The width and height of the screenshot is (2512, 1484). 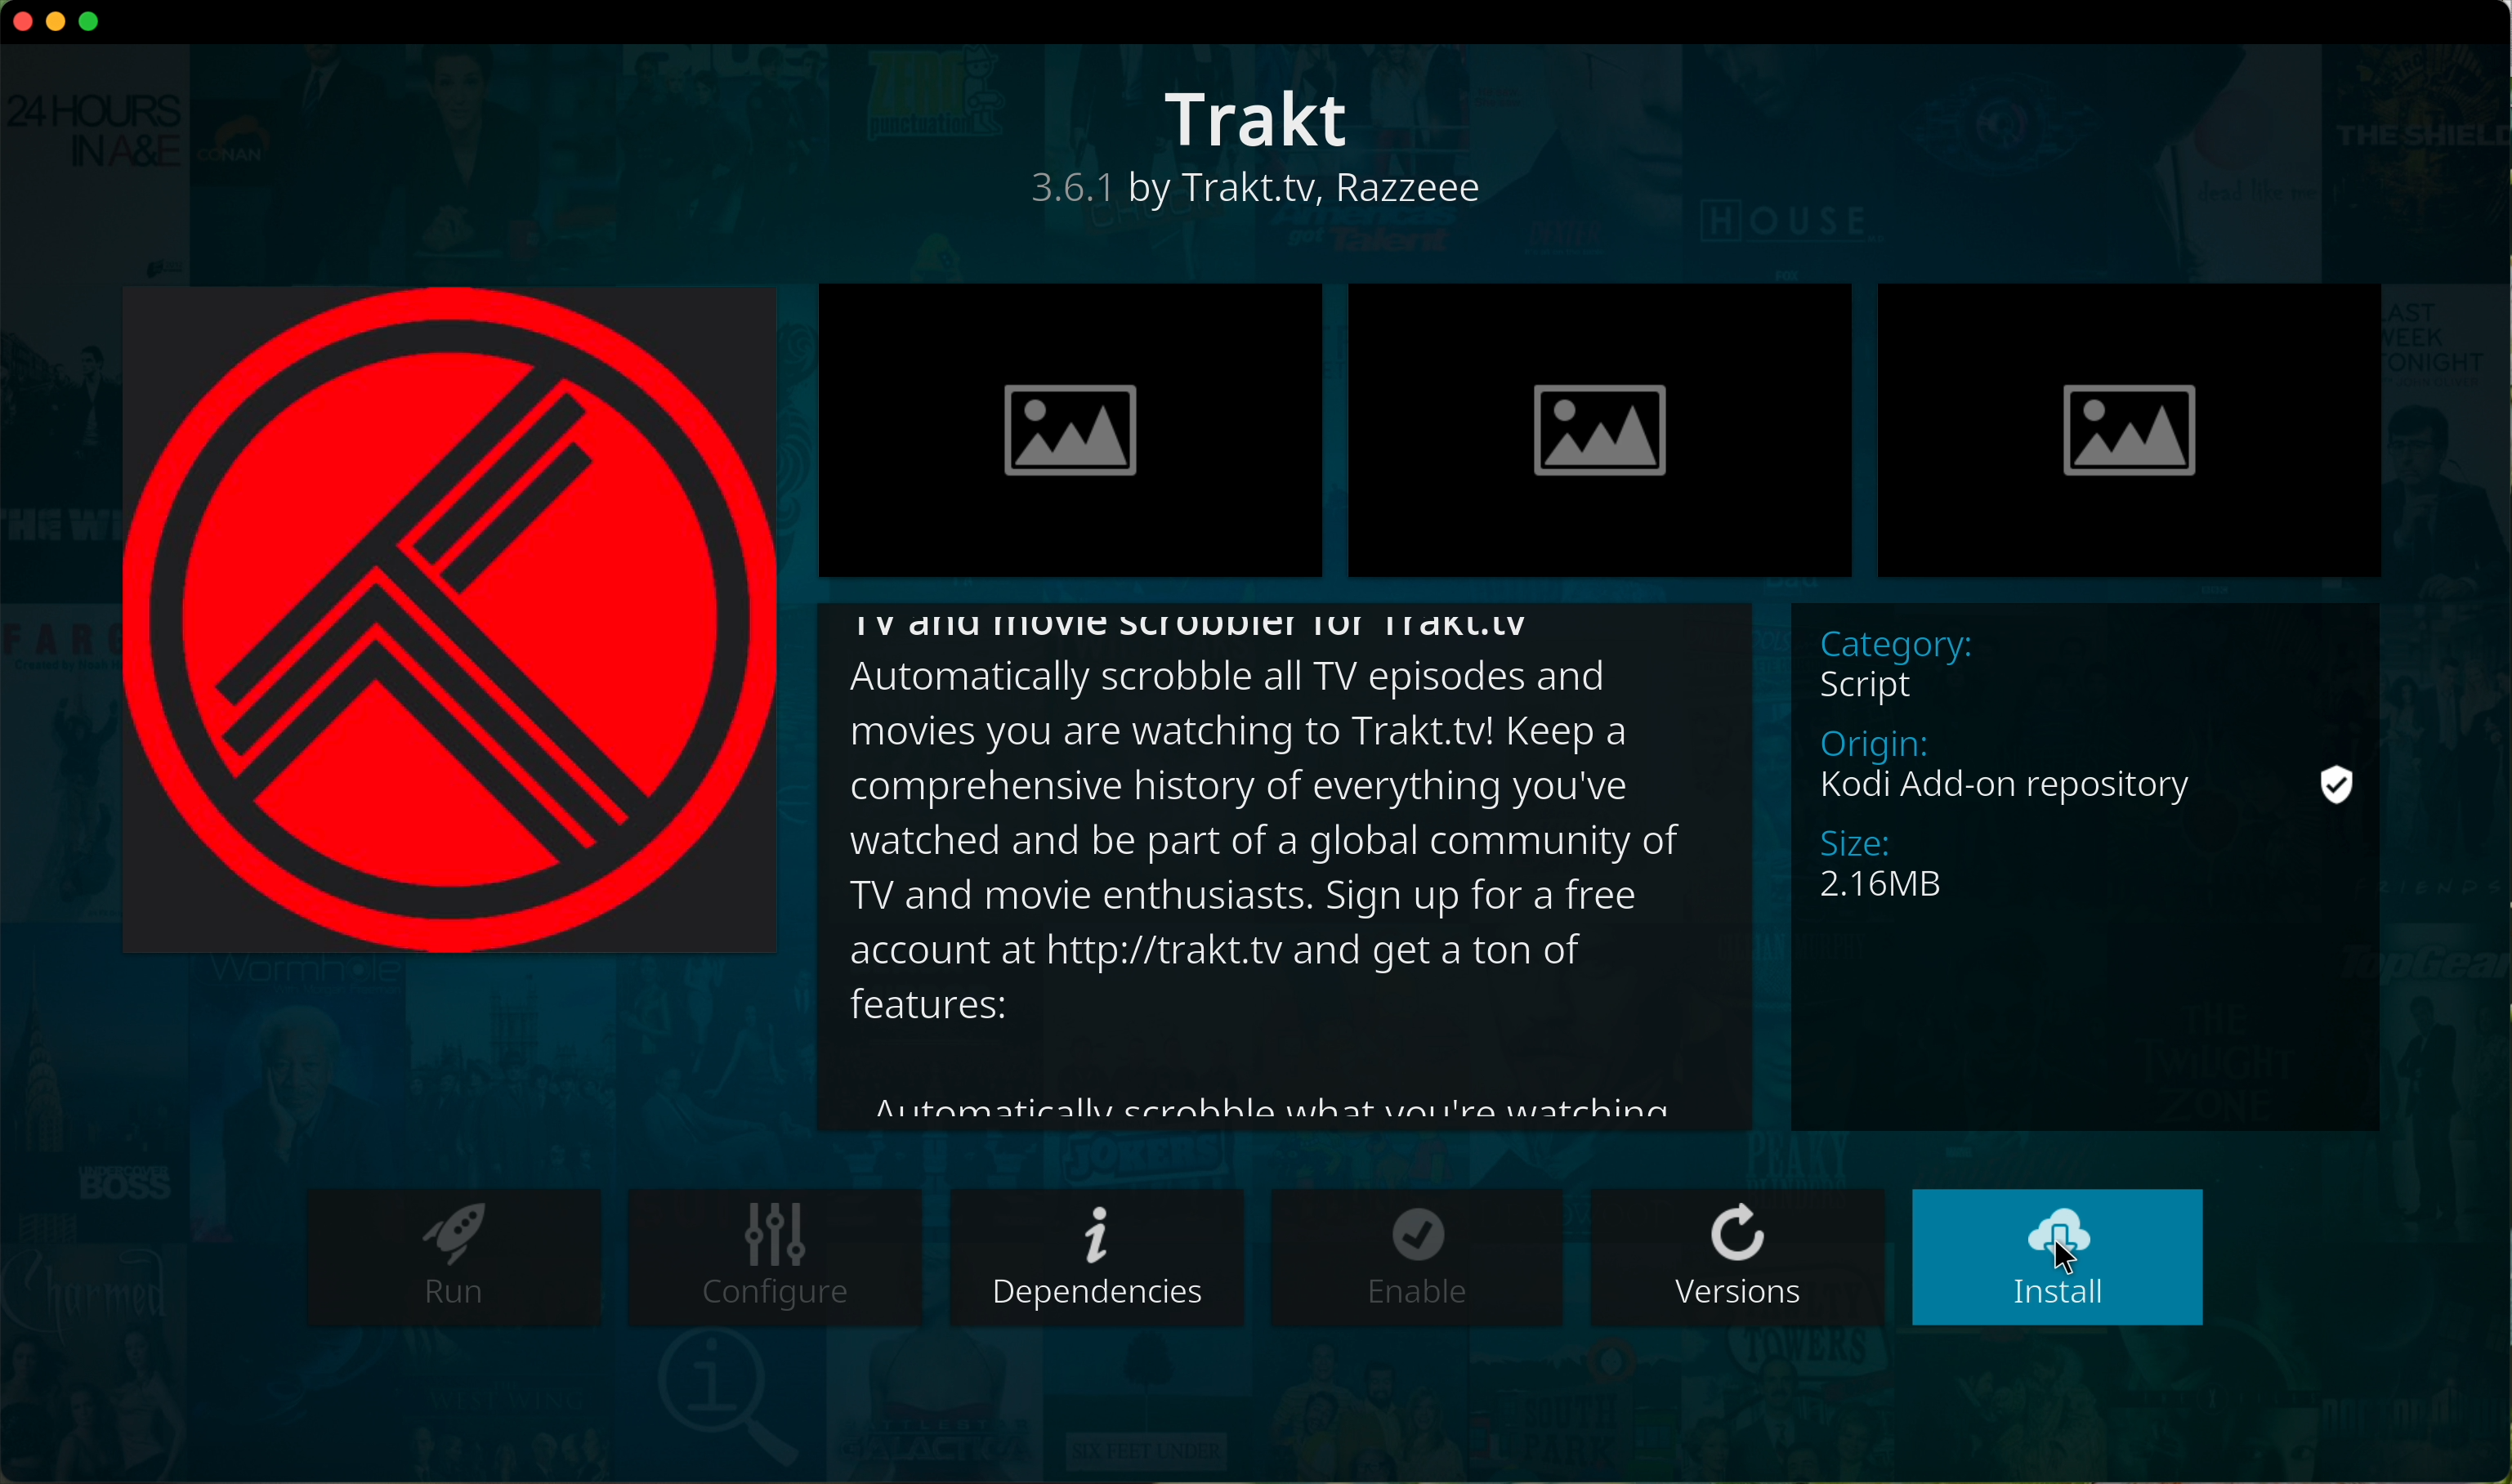 I want to click on maximize, so click(x=92, y=25).